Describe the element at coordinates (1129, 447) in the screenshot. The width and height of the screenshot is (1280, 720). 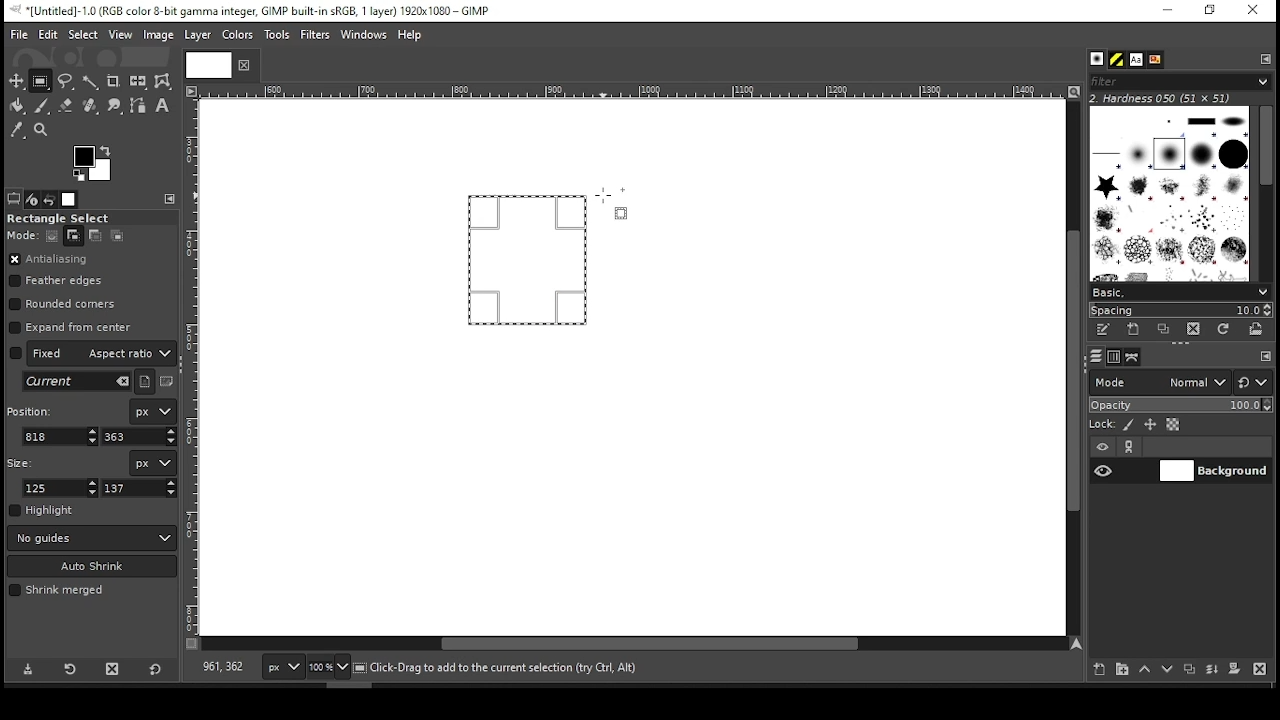
I see `link` at that location.